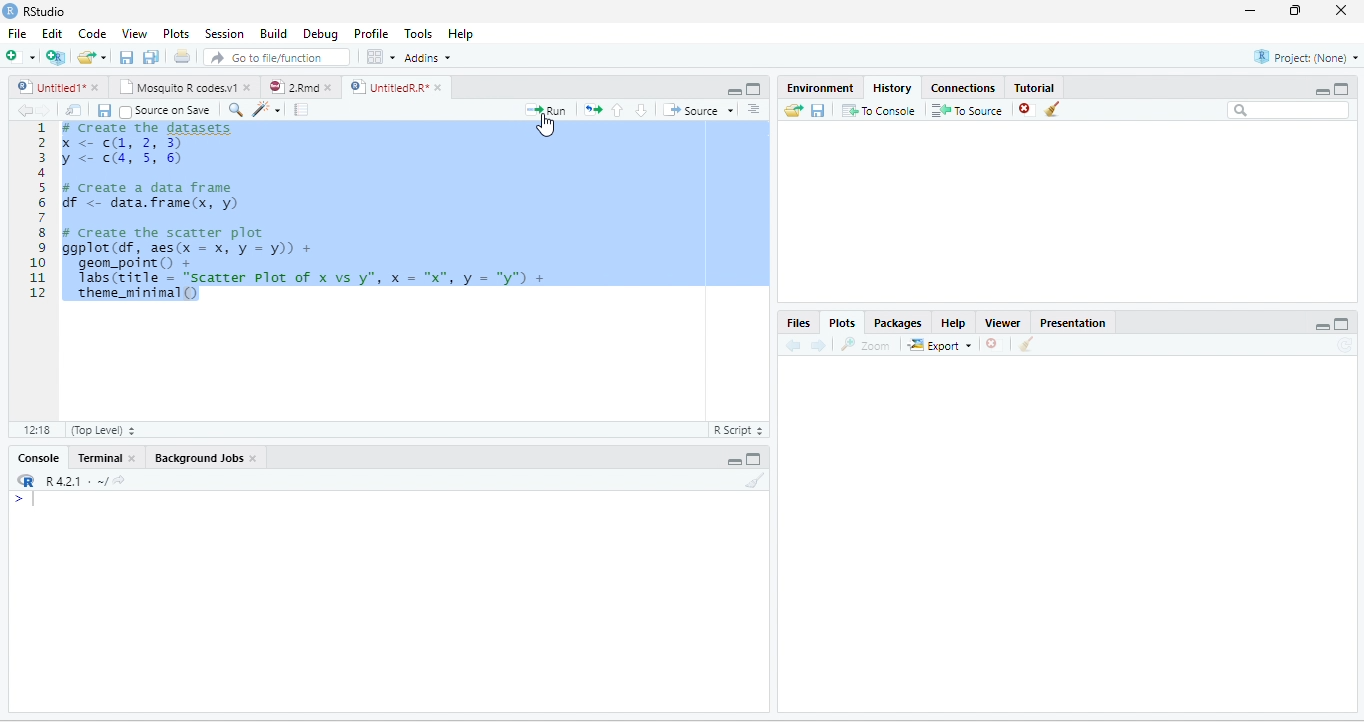 The width and height of the screenshot is (1364, 722). I want to click on cursor, so click(545, 125).